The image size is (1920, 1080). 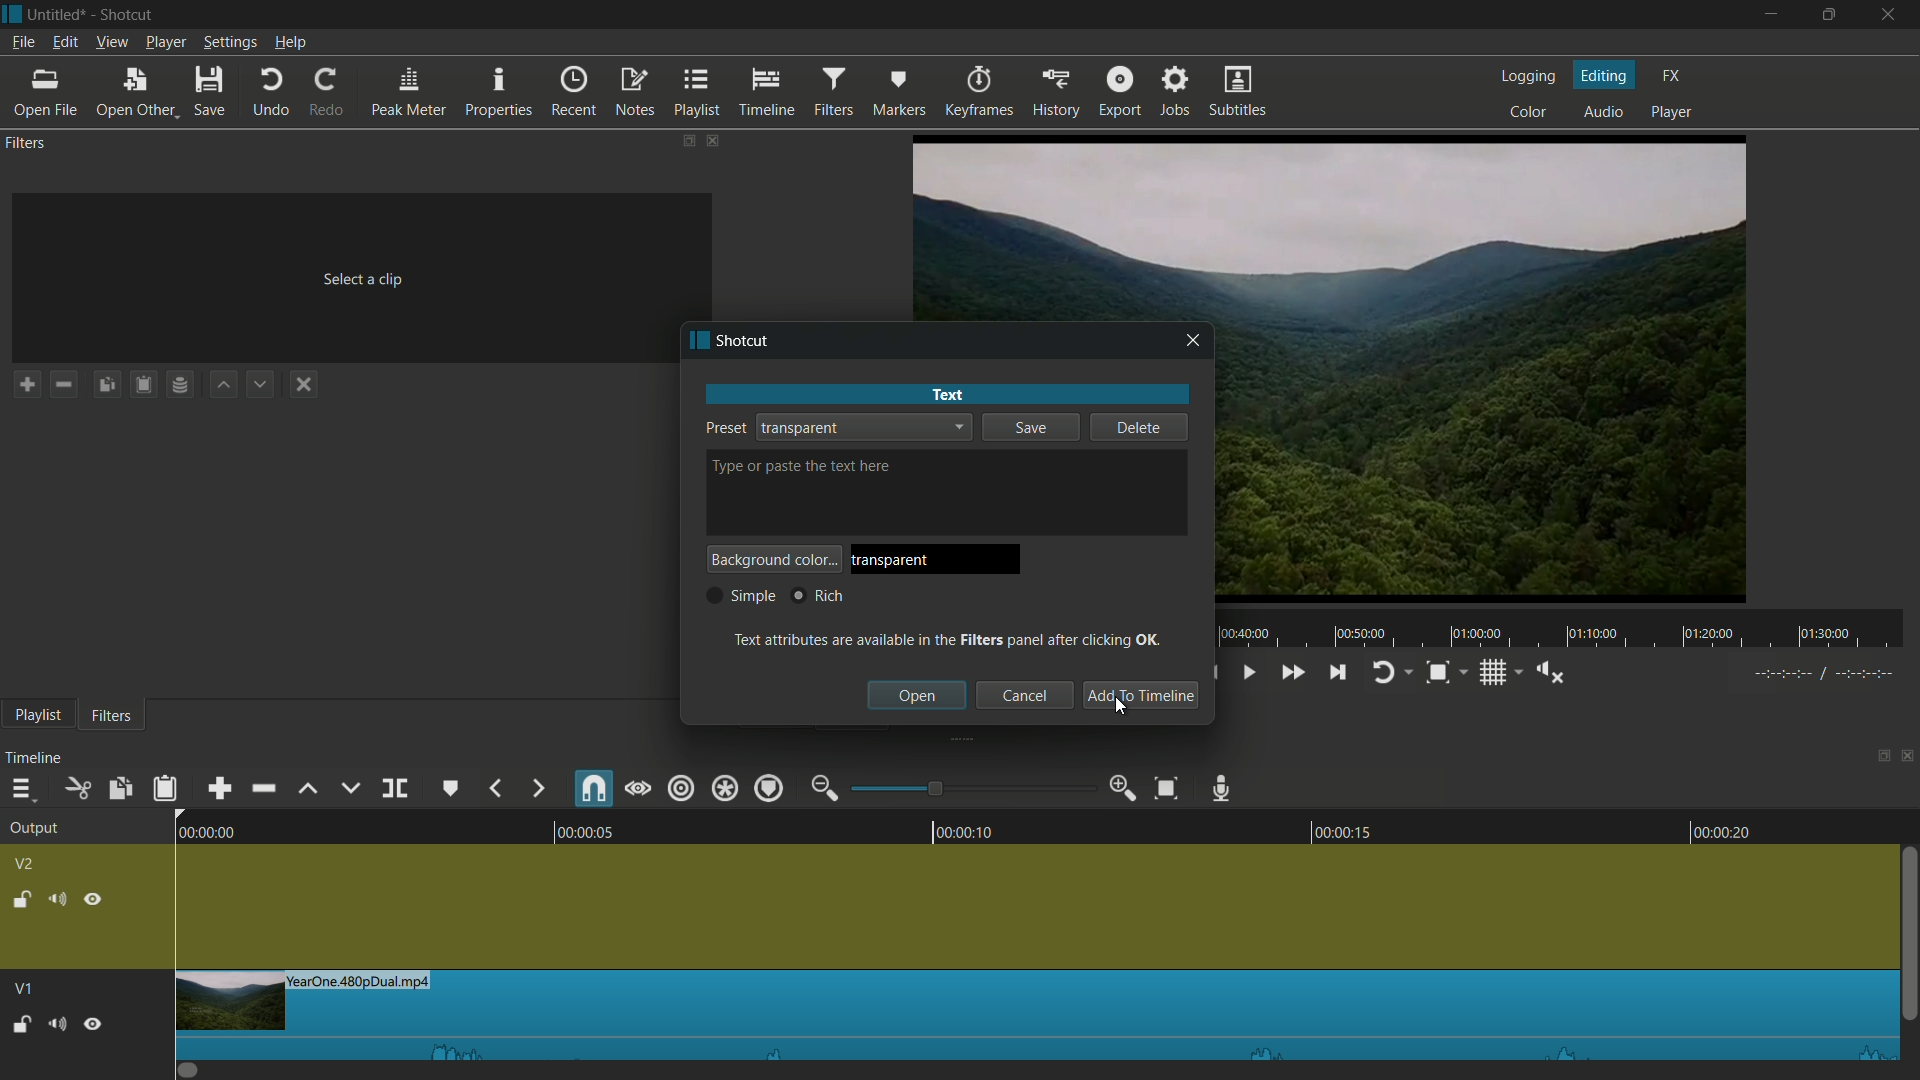 What do you see at coordinates (816, 595) in the screenshot?
I see `rich` at bounding box center [816, 595].